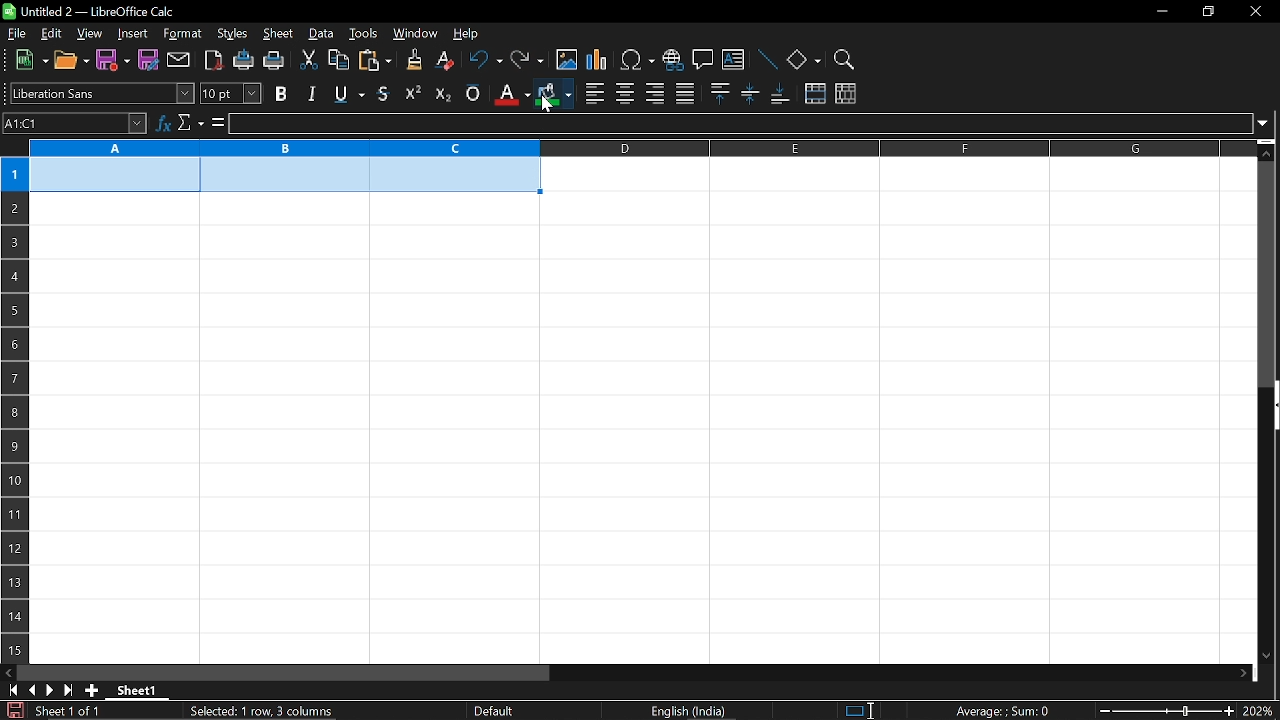 The height and width of the screenshot is (720, 1280). I want to click on formula, so click(216, 123).